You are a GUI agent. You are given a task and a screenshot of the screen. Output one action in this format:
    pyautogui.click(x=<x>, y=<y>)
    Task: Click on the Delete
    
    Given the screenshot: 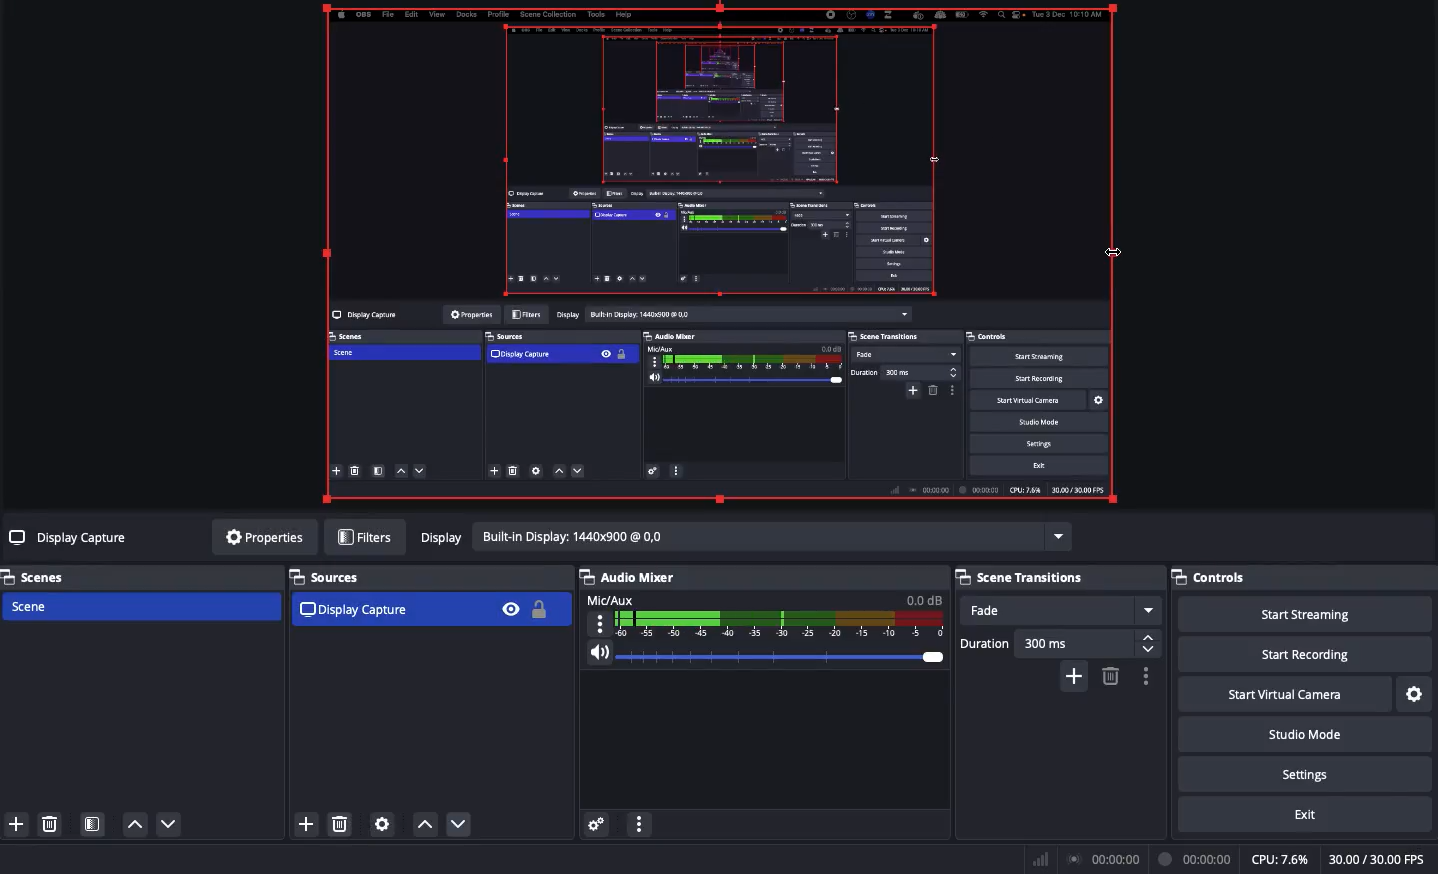 What is the action you would take?
    pyautogui.click(x=48, y=824)
    